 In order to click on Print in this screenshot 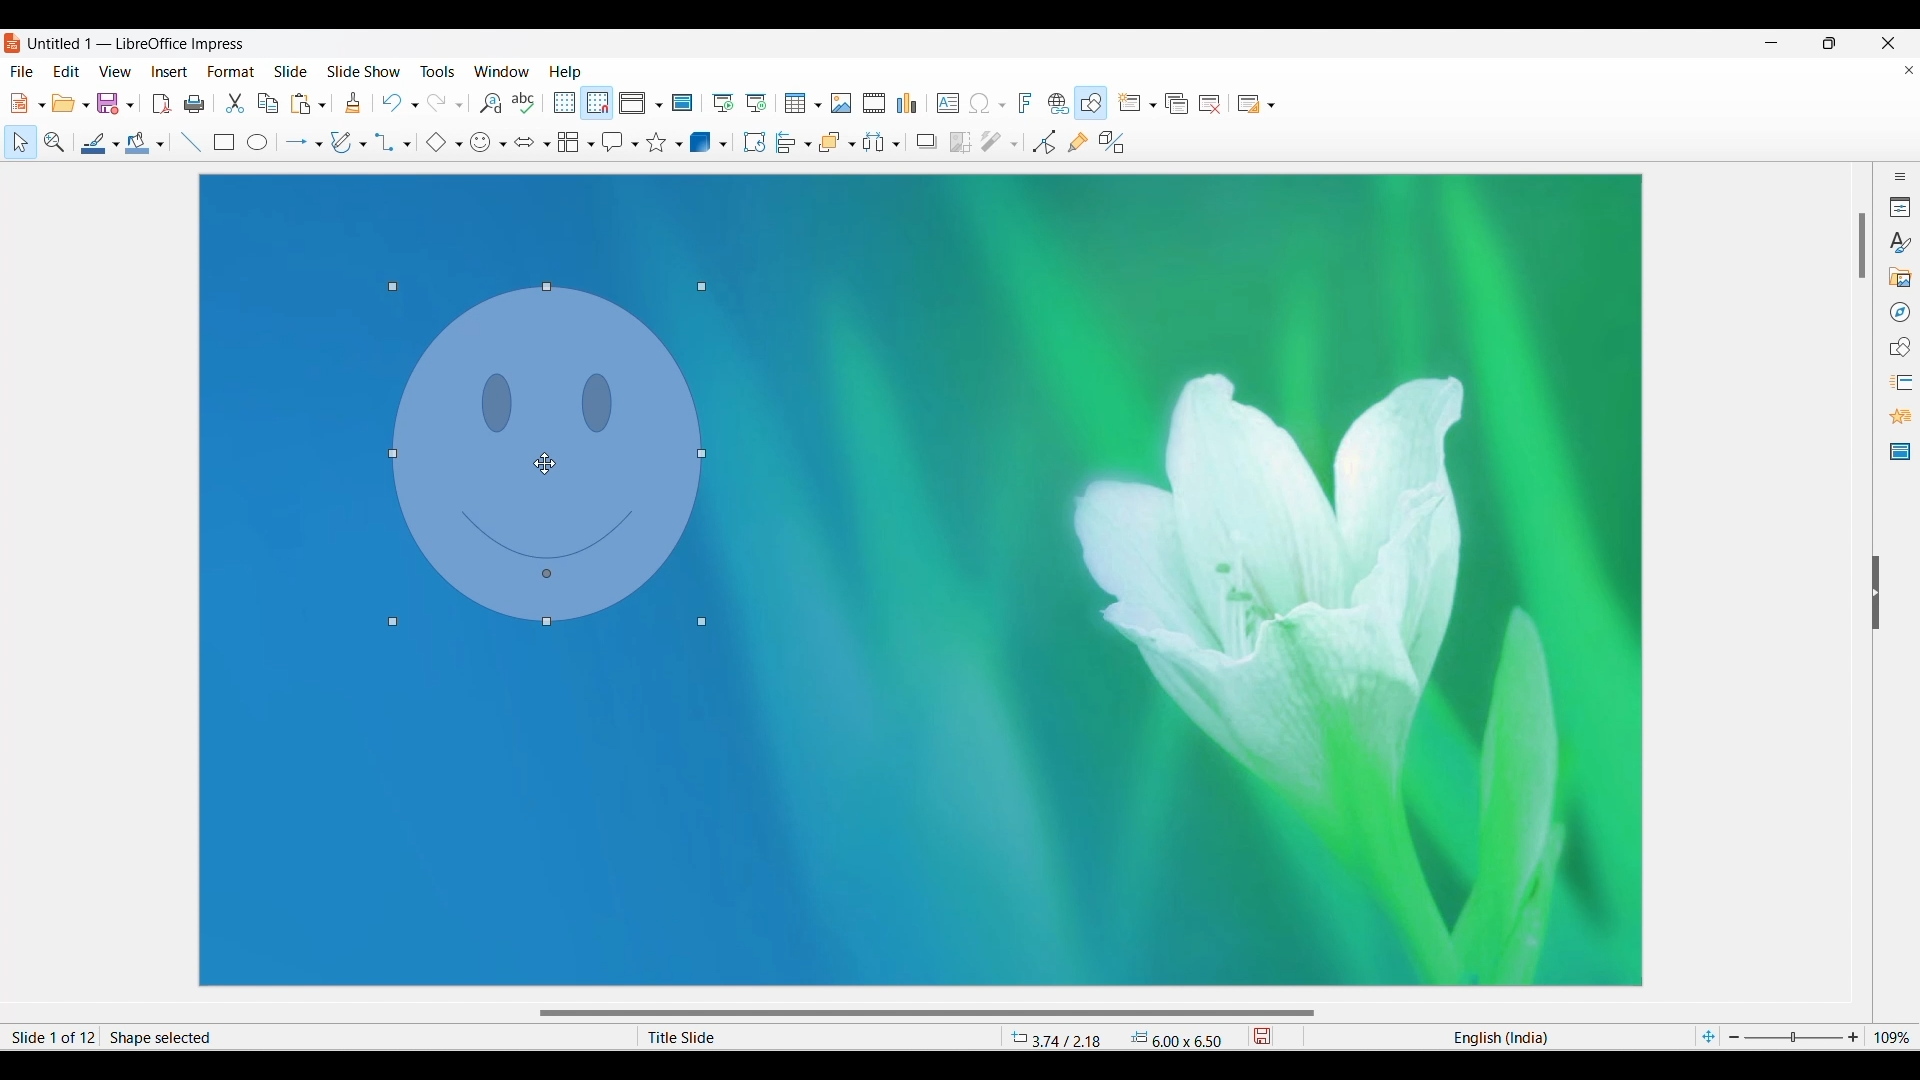, I will do `click(194, 104)`.